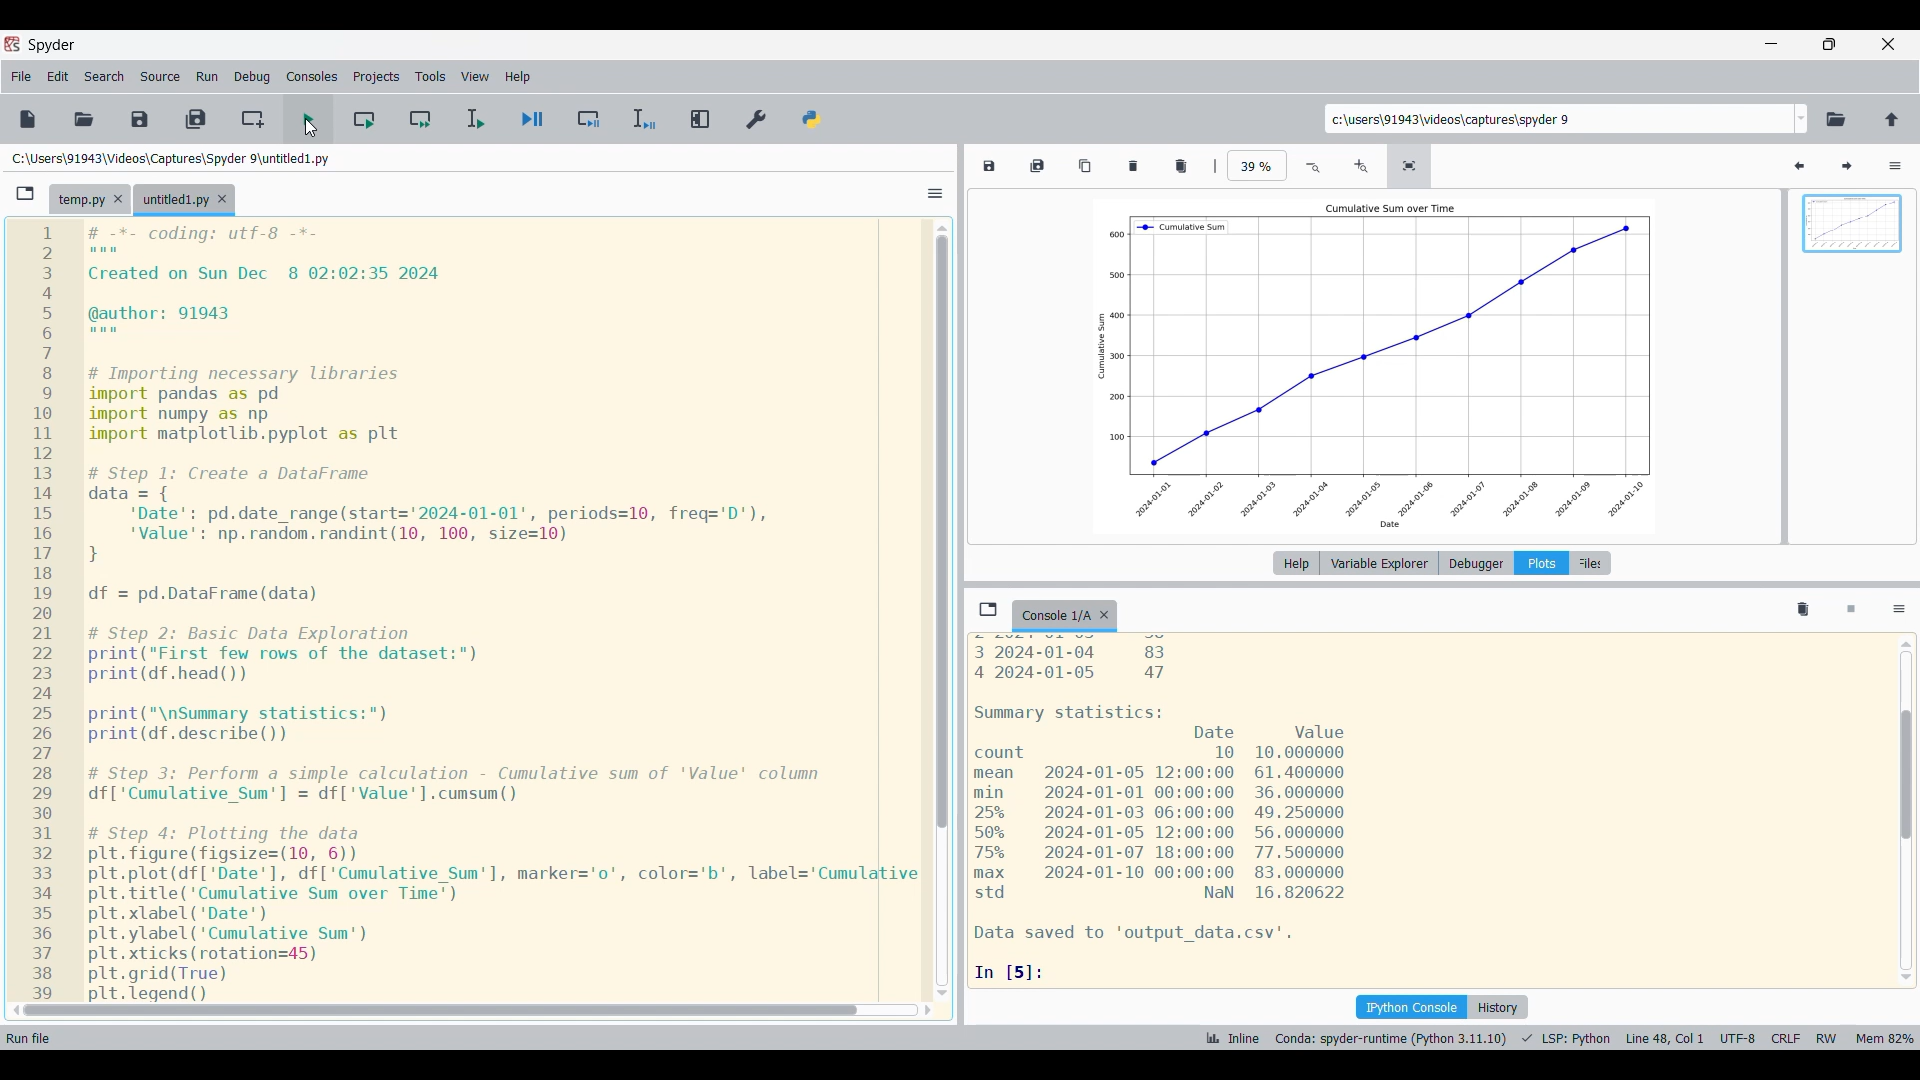  What do you see at coordinates (1411, 1007) in the screenshot?
I see `IPython console` at bounding box center [1411, 1007].